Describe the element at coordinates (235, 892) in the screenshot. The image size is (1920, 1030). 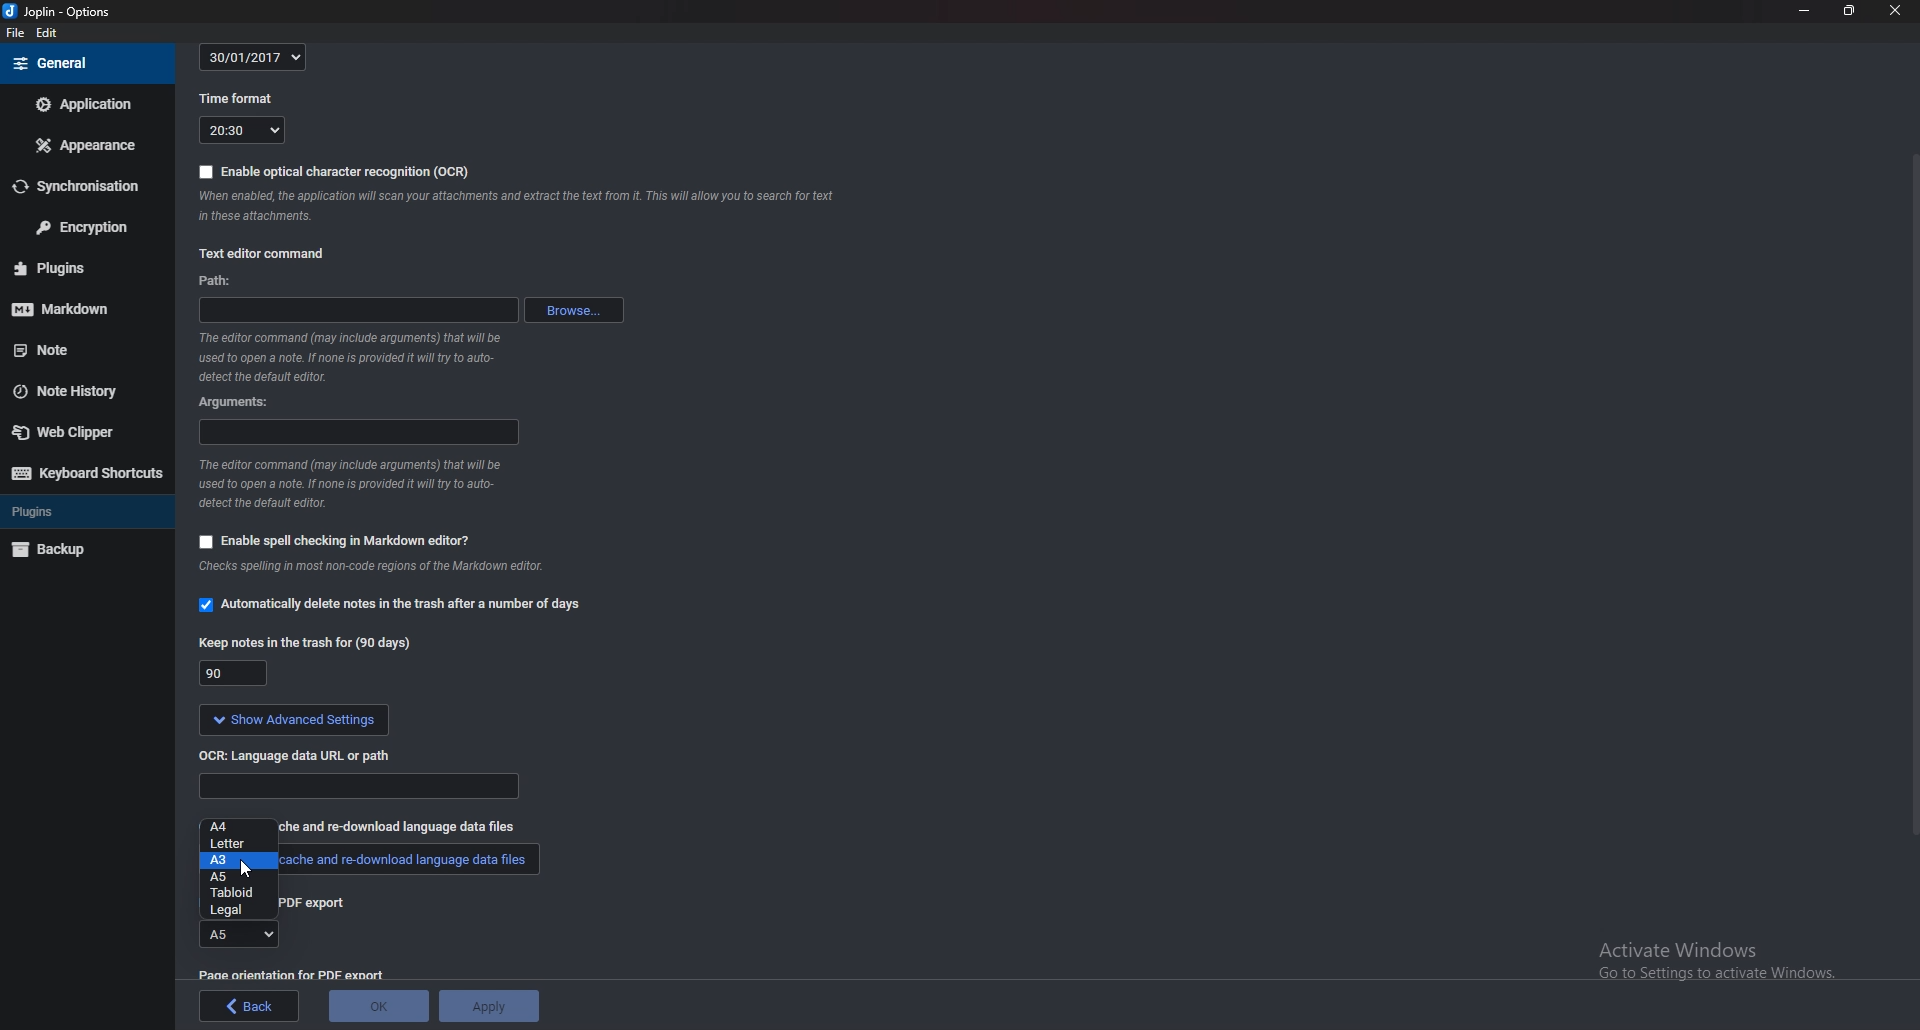
I see `tabloid` at that location.